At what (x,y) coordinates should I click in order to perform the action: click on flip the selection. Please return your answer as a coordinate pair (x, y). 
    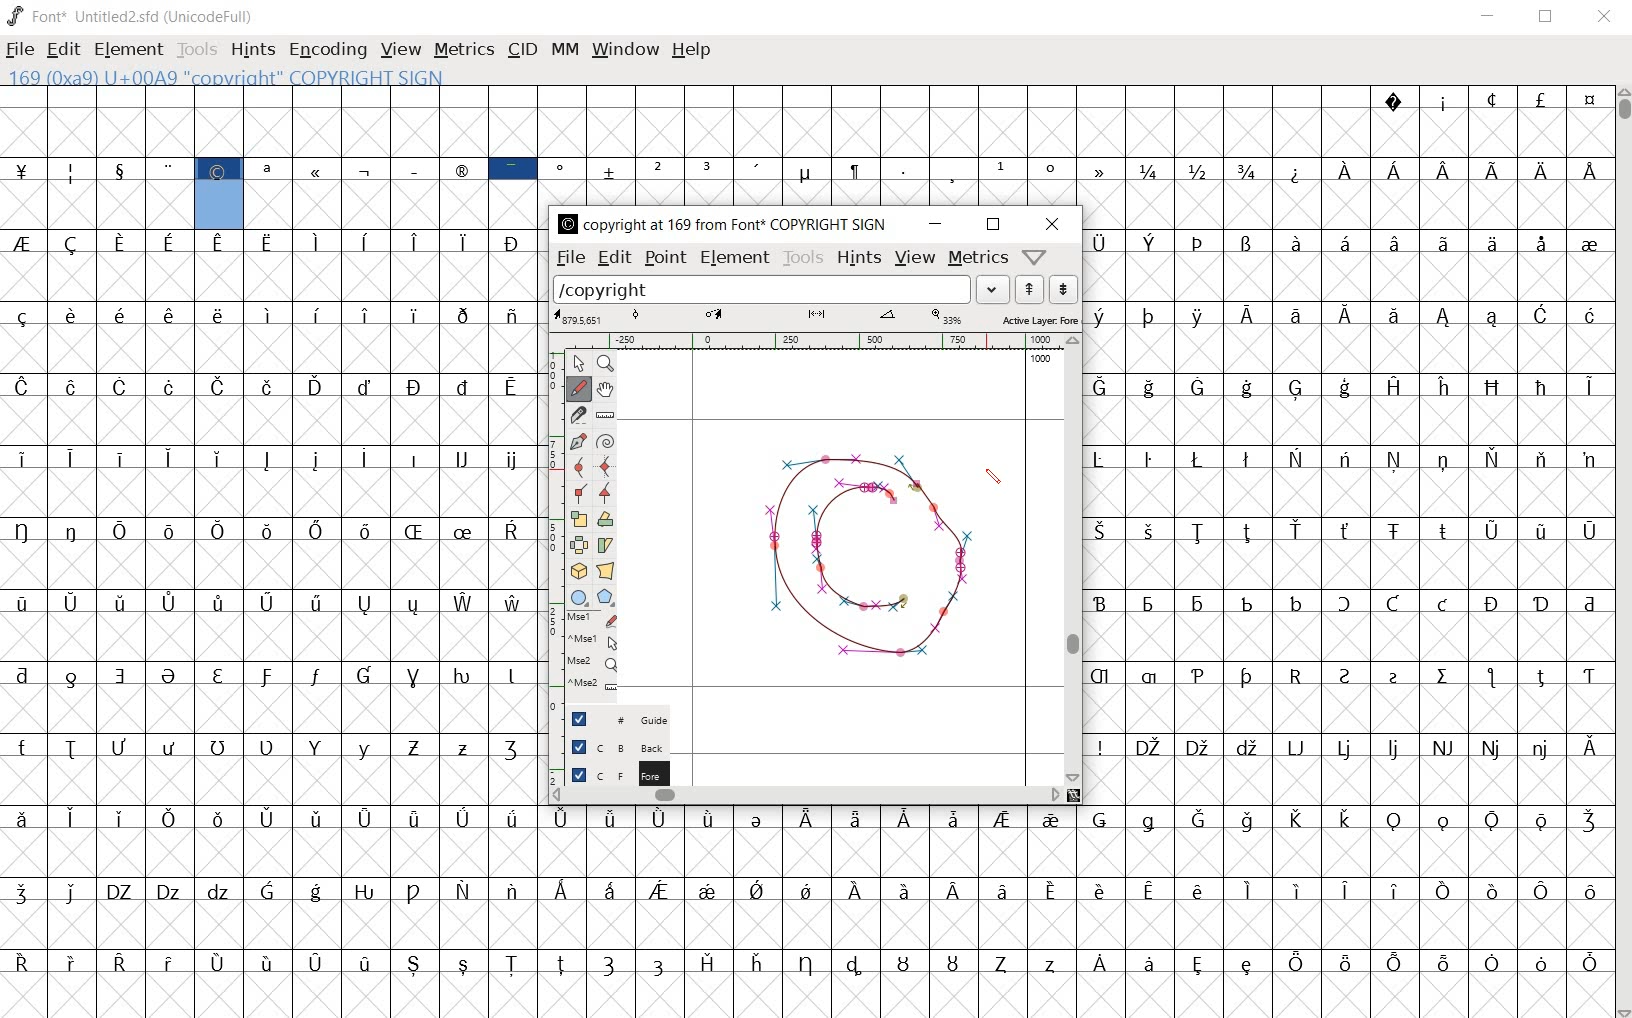
    Looking at the image, I should click on (580, 545).